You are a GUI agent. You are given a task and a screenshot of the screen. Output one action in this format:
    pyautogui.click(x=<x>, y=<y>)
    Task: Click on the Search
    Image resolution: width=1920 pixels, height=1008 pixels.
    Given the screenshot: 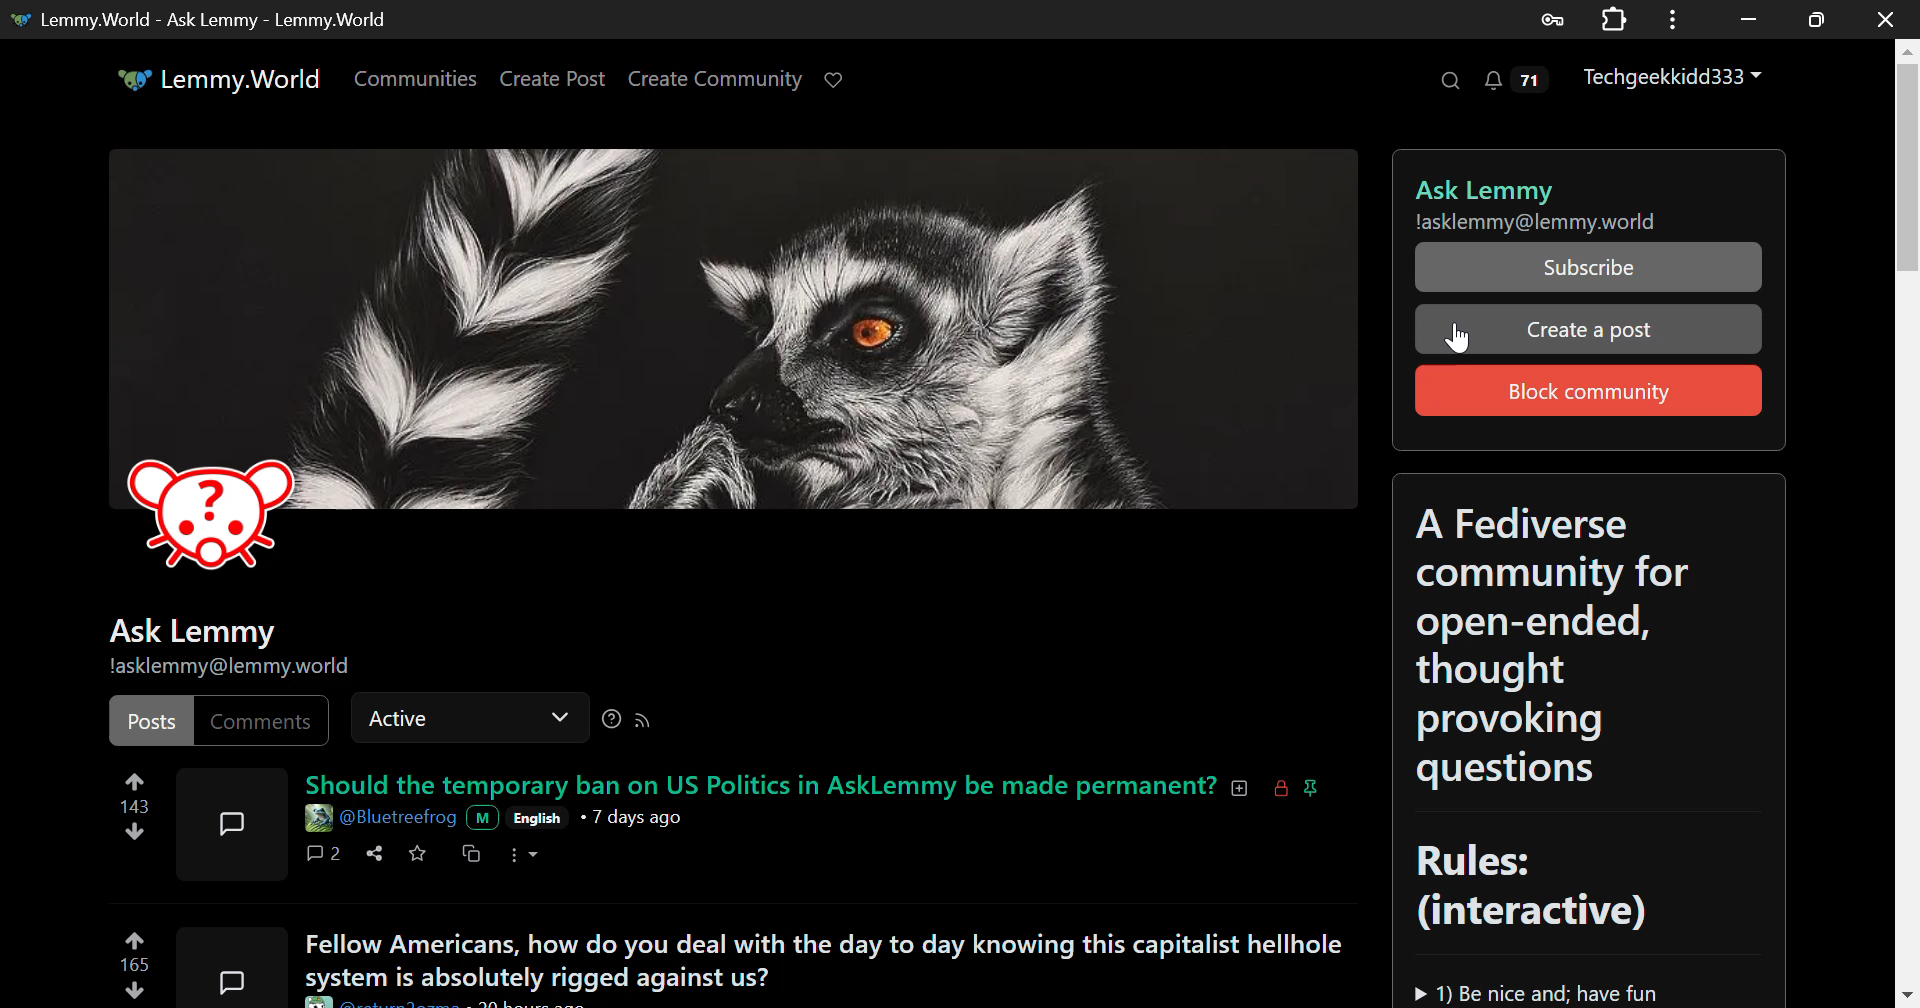 What is the action you would take?
    pyautogui.click(x=1448, y=79)
    